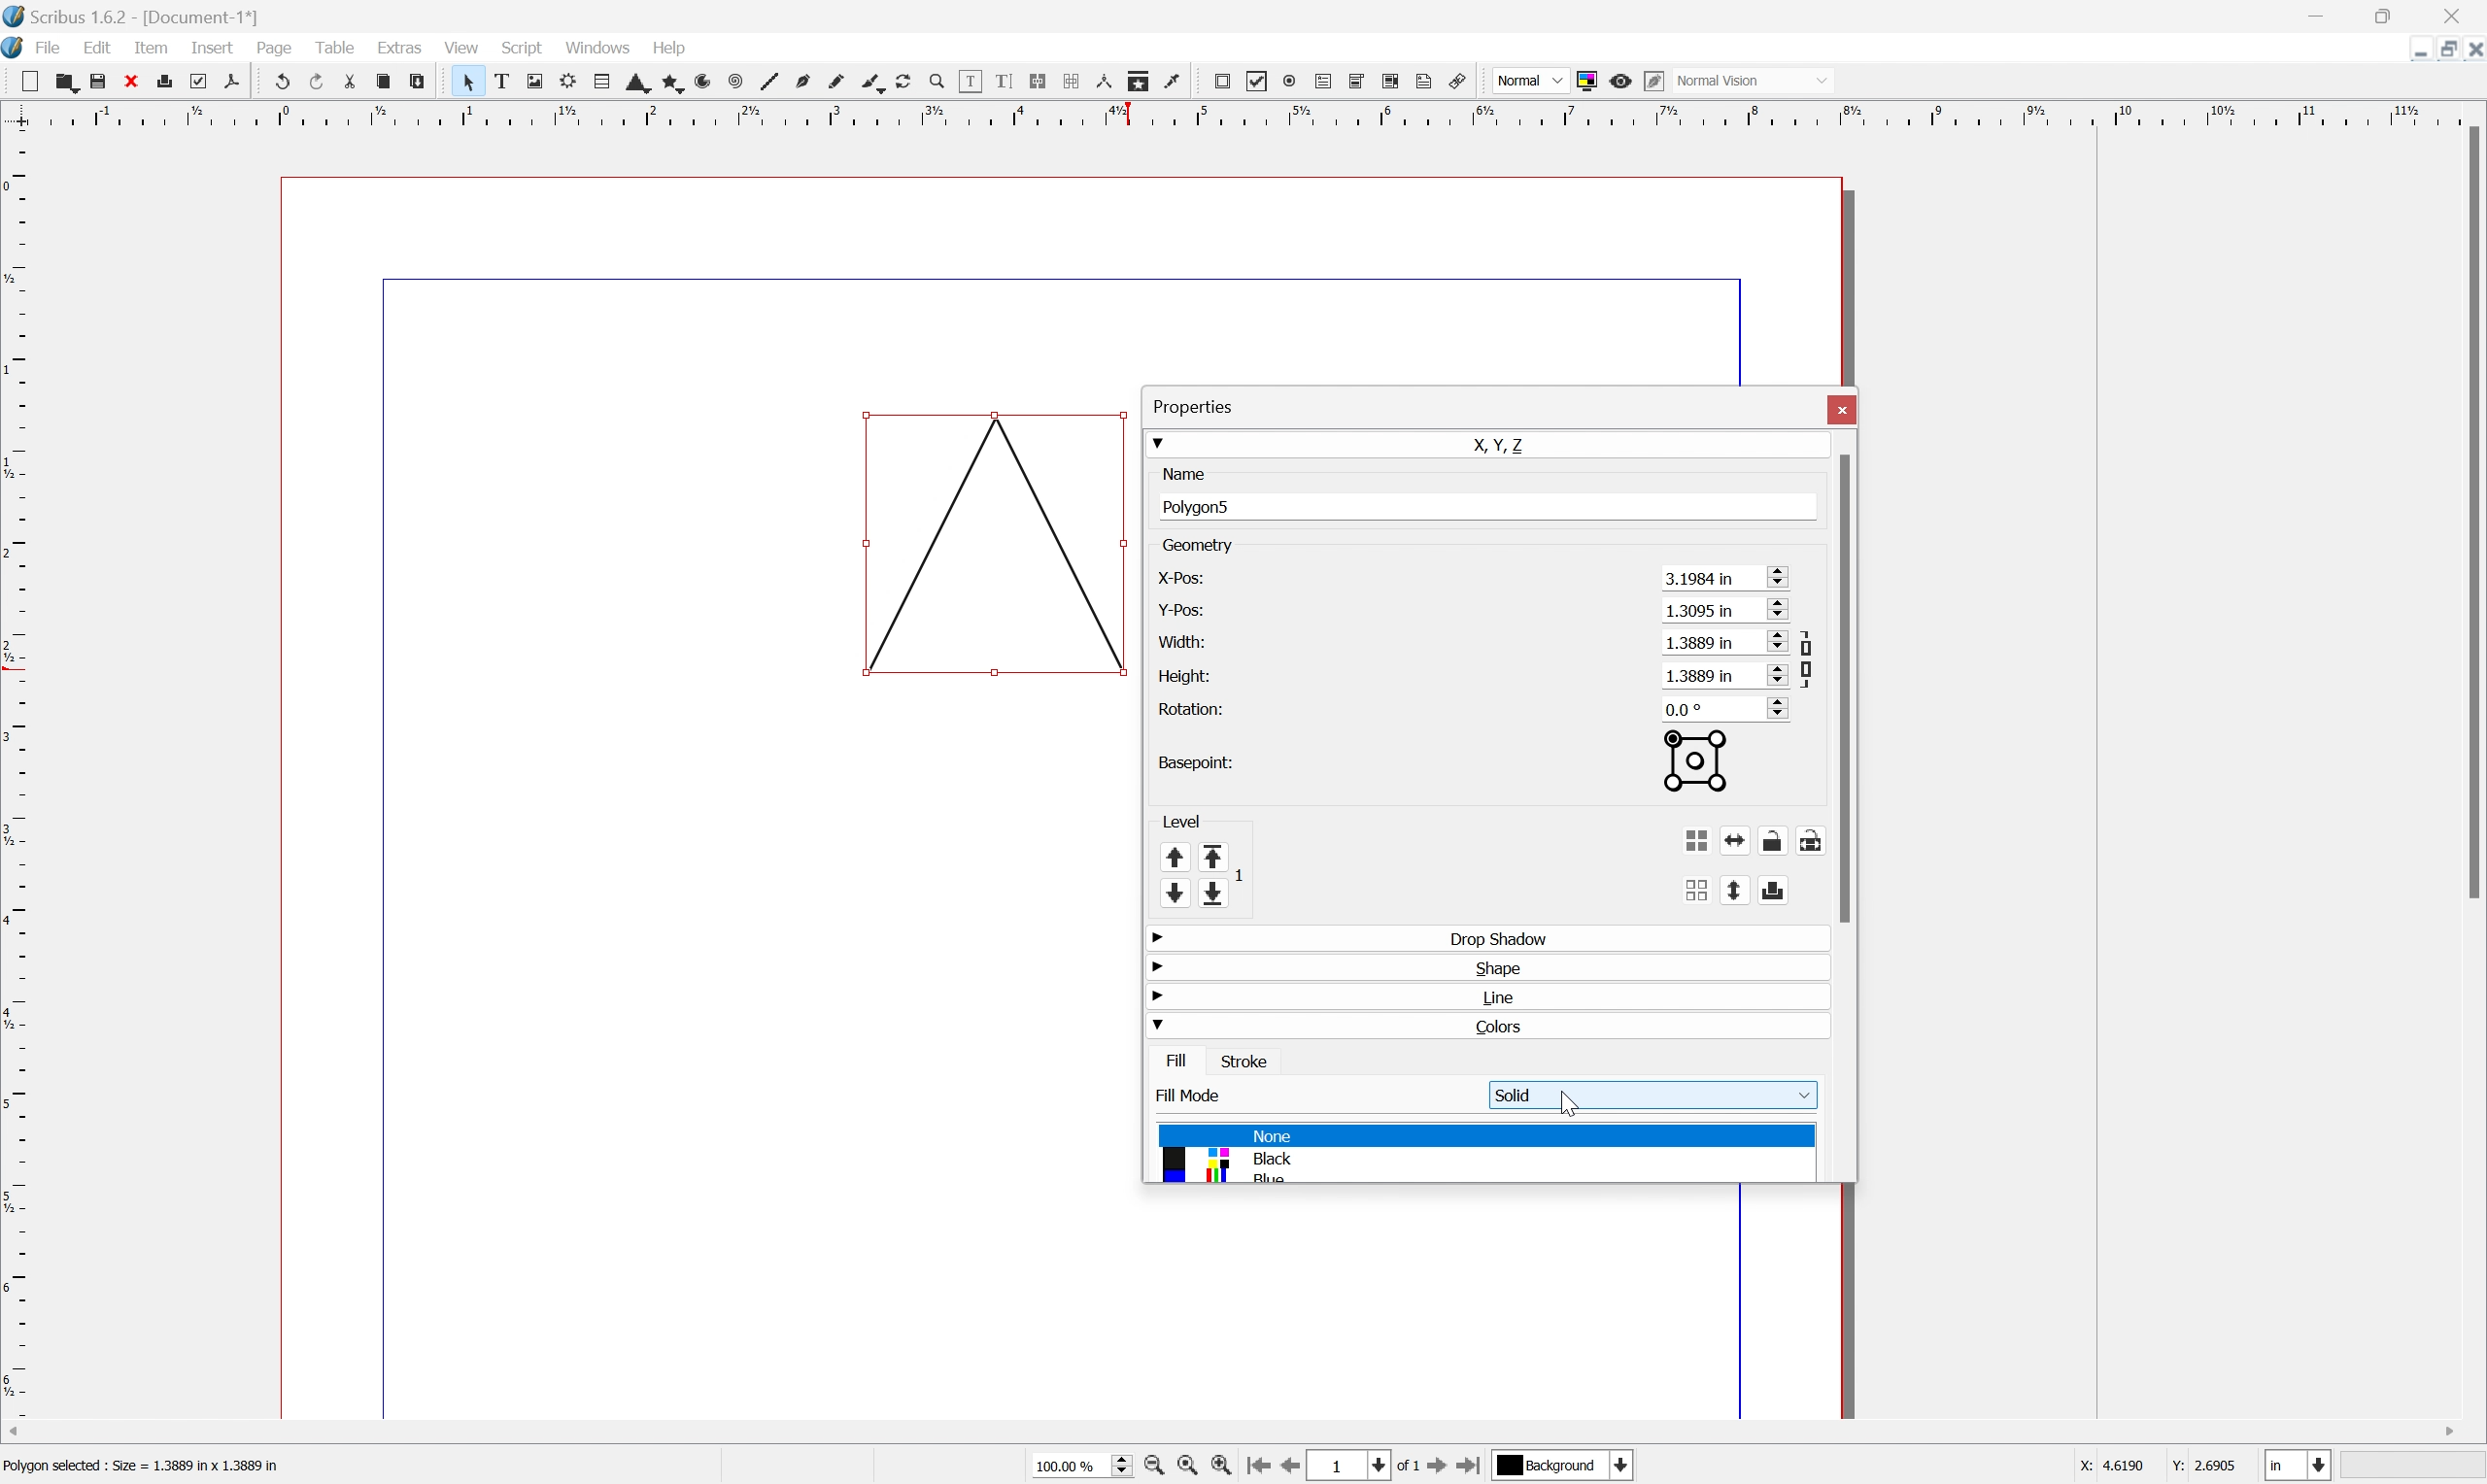  Describe the element at coordinates (1157, 1027) in the screenshot. I see `Drop Down` at that location.